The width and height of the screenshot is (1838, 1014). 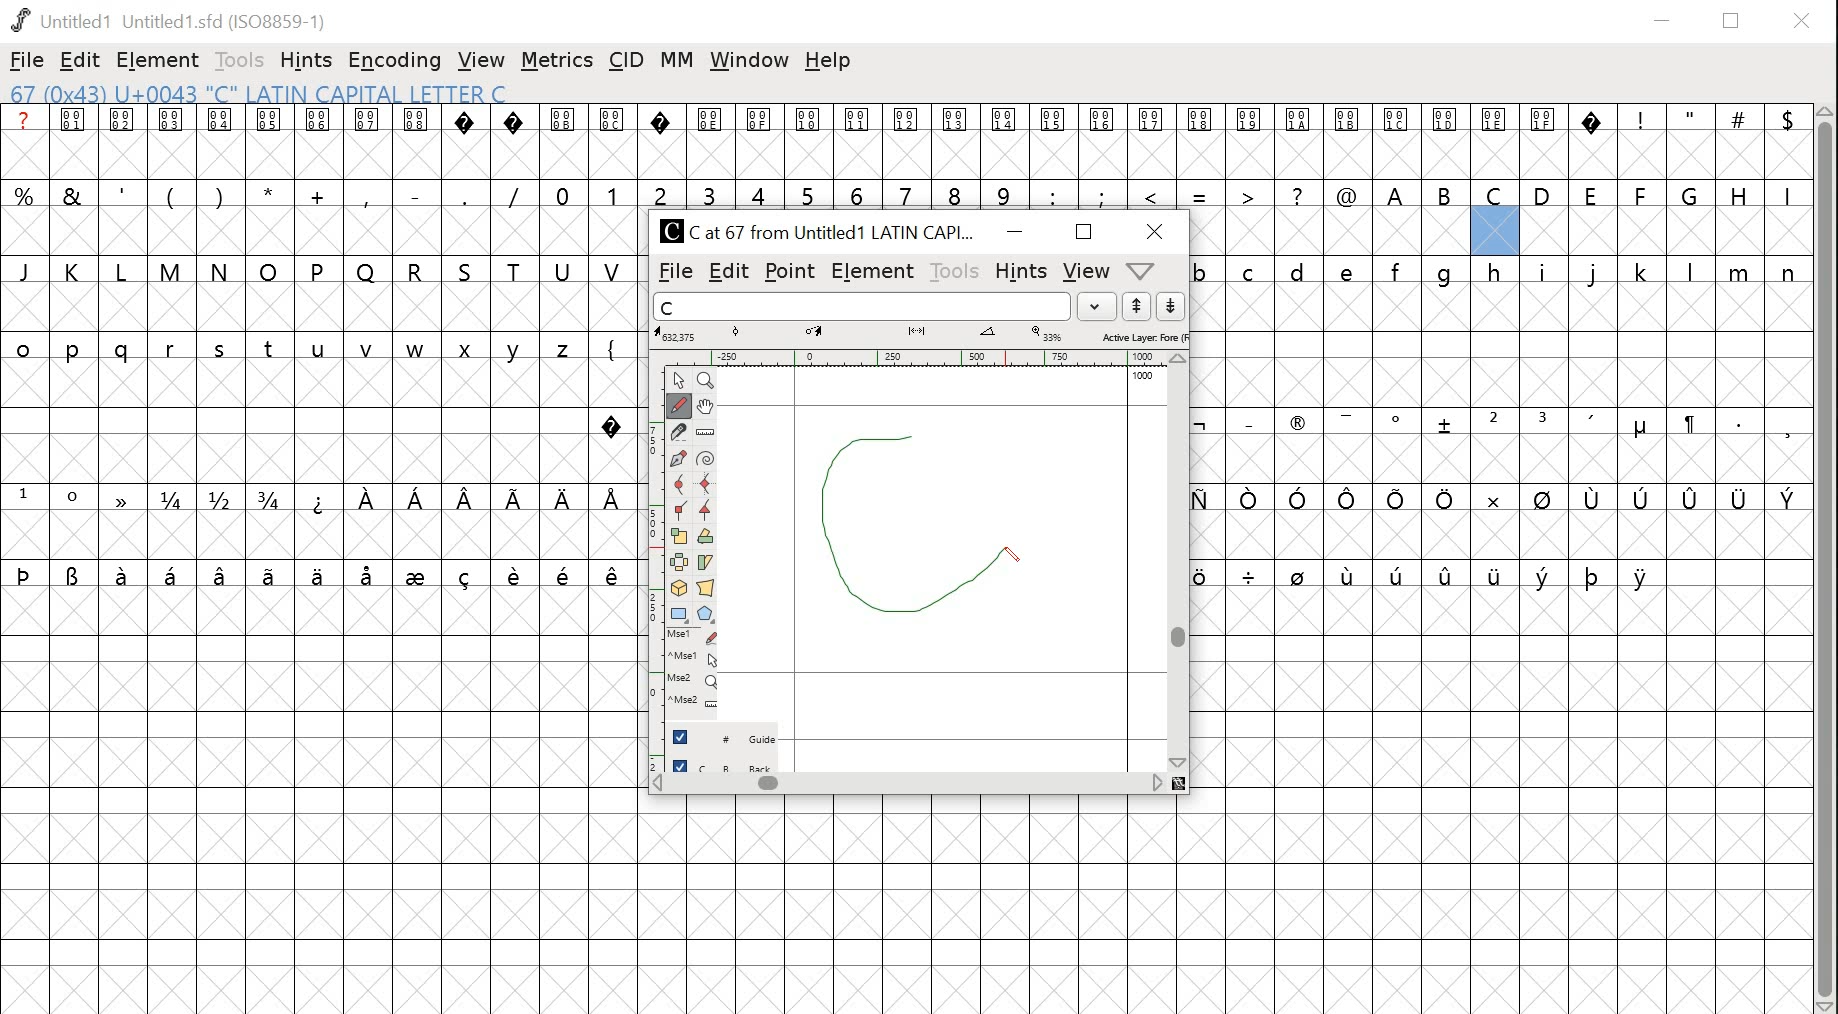 What do you see at coordinates (682, 536) in the screenshot?
I see `scale` at bounding box center [682, 536].